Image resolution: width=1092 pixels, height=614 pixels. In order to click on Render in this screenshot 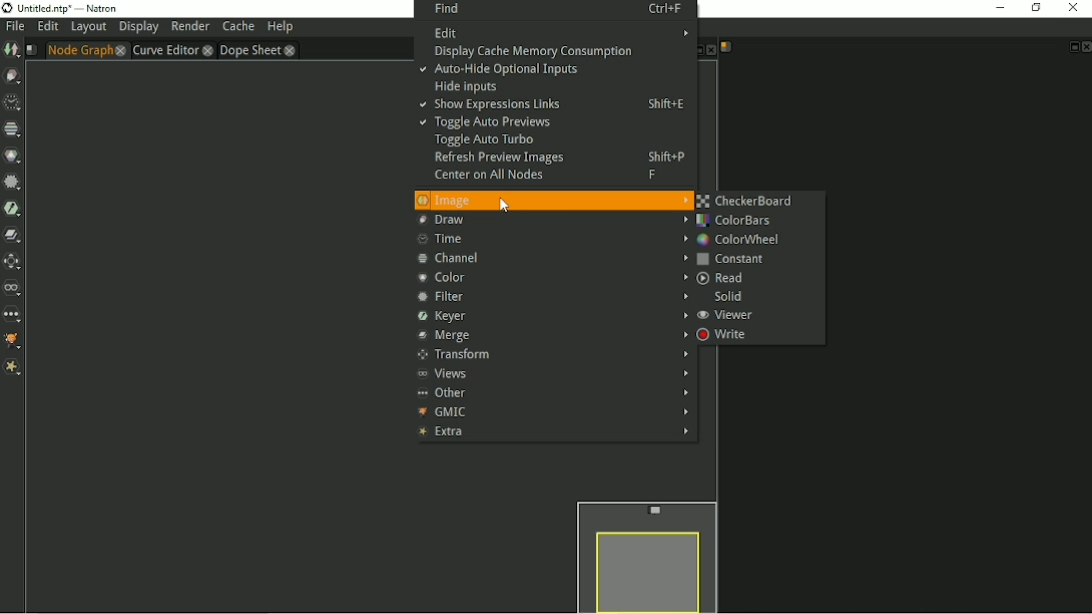, I will do `click(191, 26)`.